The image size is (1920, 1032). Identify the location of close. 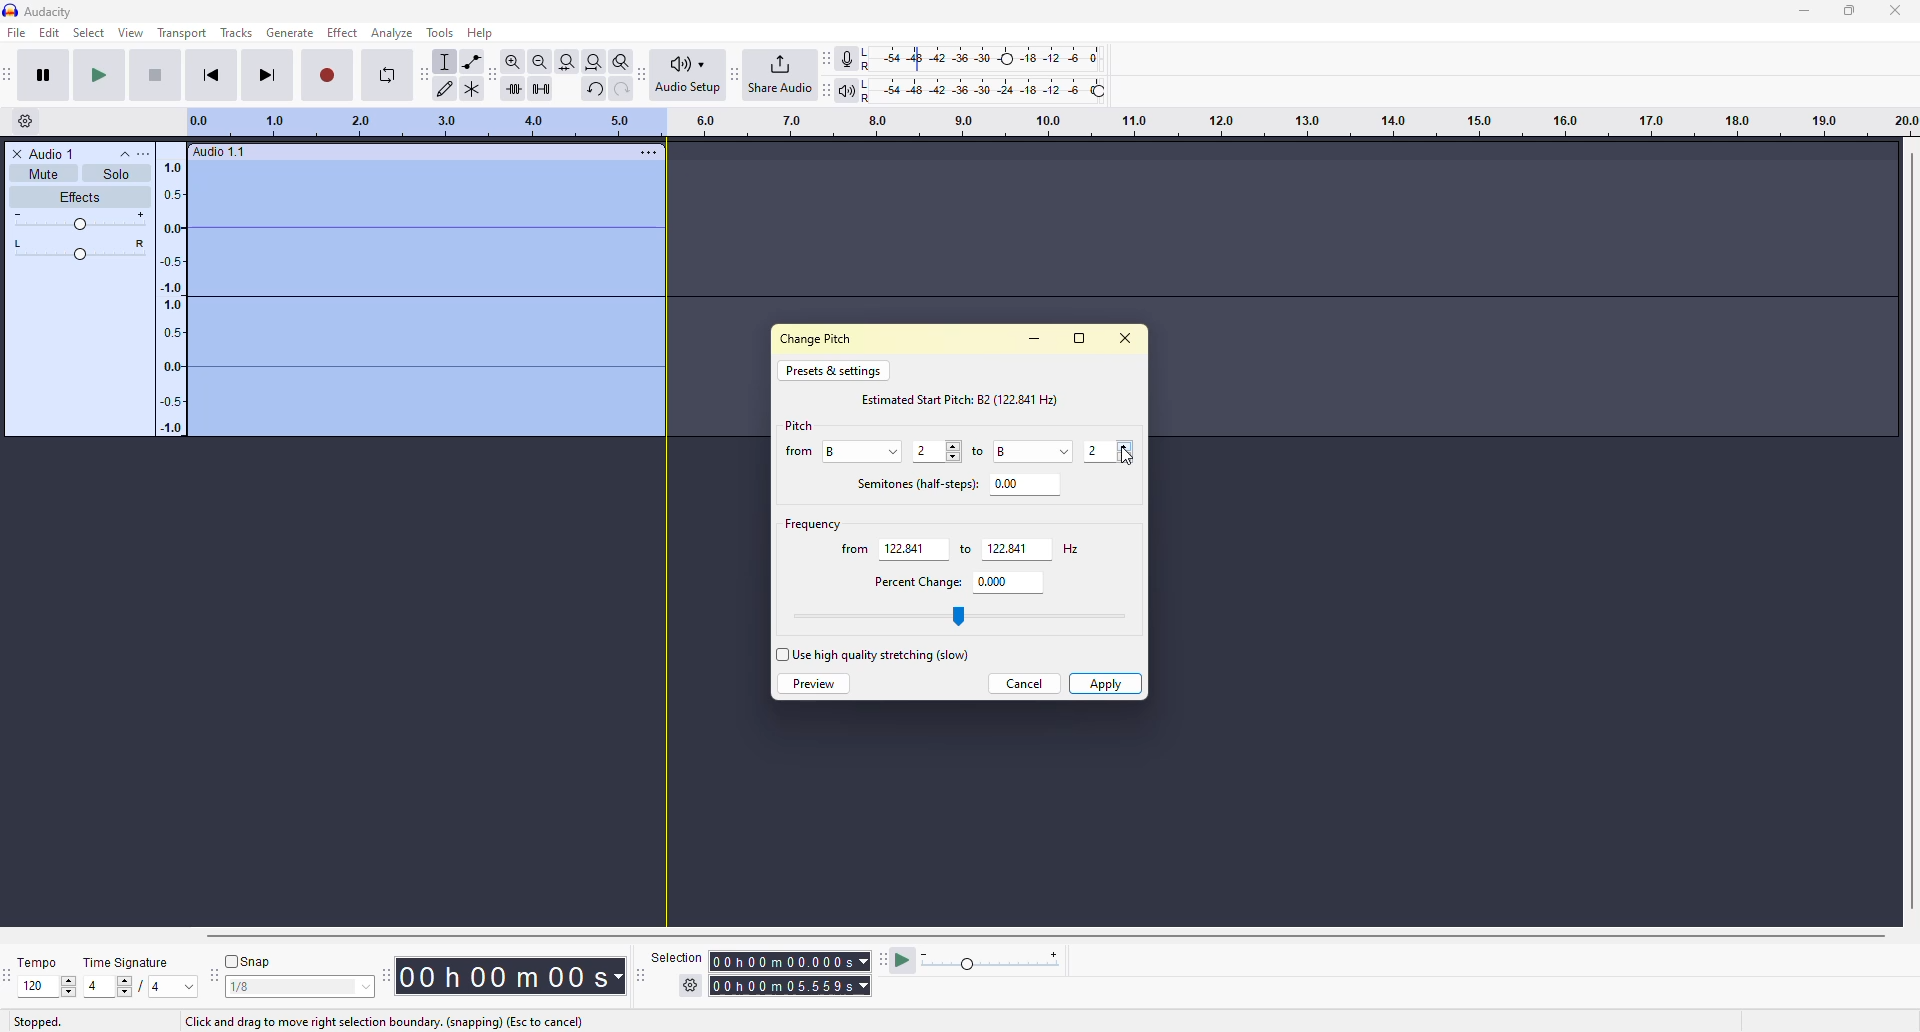
(1897, 10).